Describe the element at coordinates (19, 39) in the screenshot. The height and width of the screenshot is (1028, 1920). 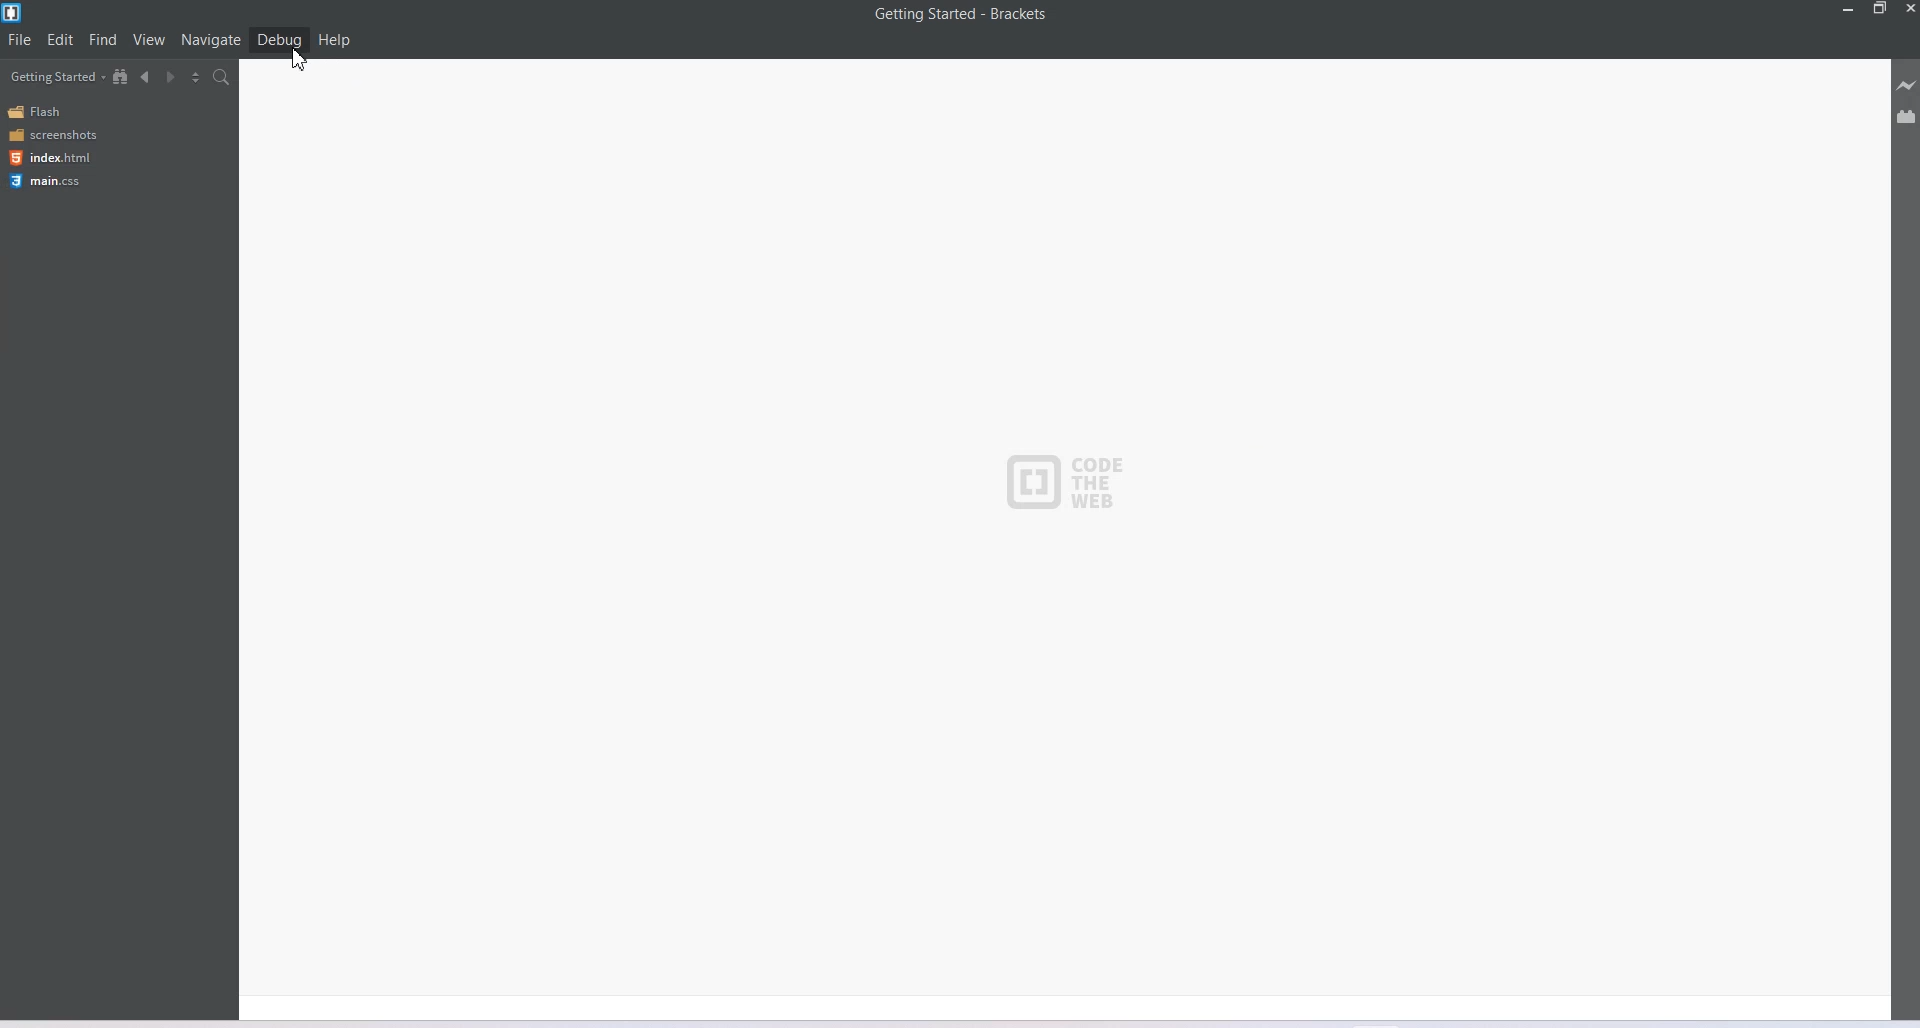
I see `File` at that location.